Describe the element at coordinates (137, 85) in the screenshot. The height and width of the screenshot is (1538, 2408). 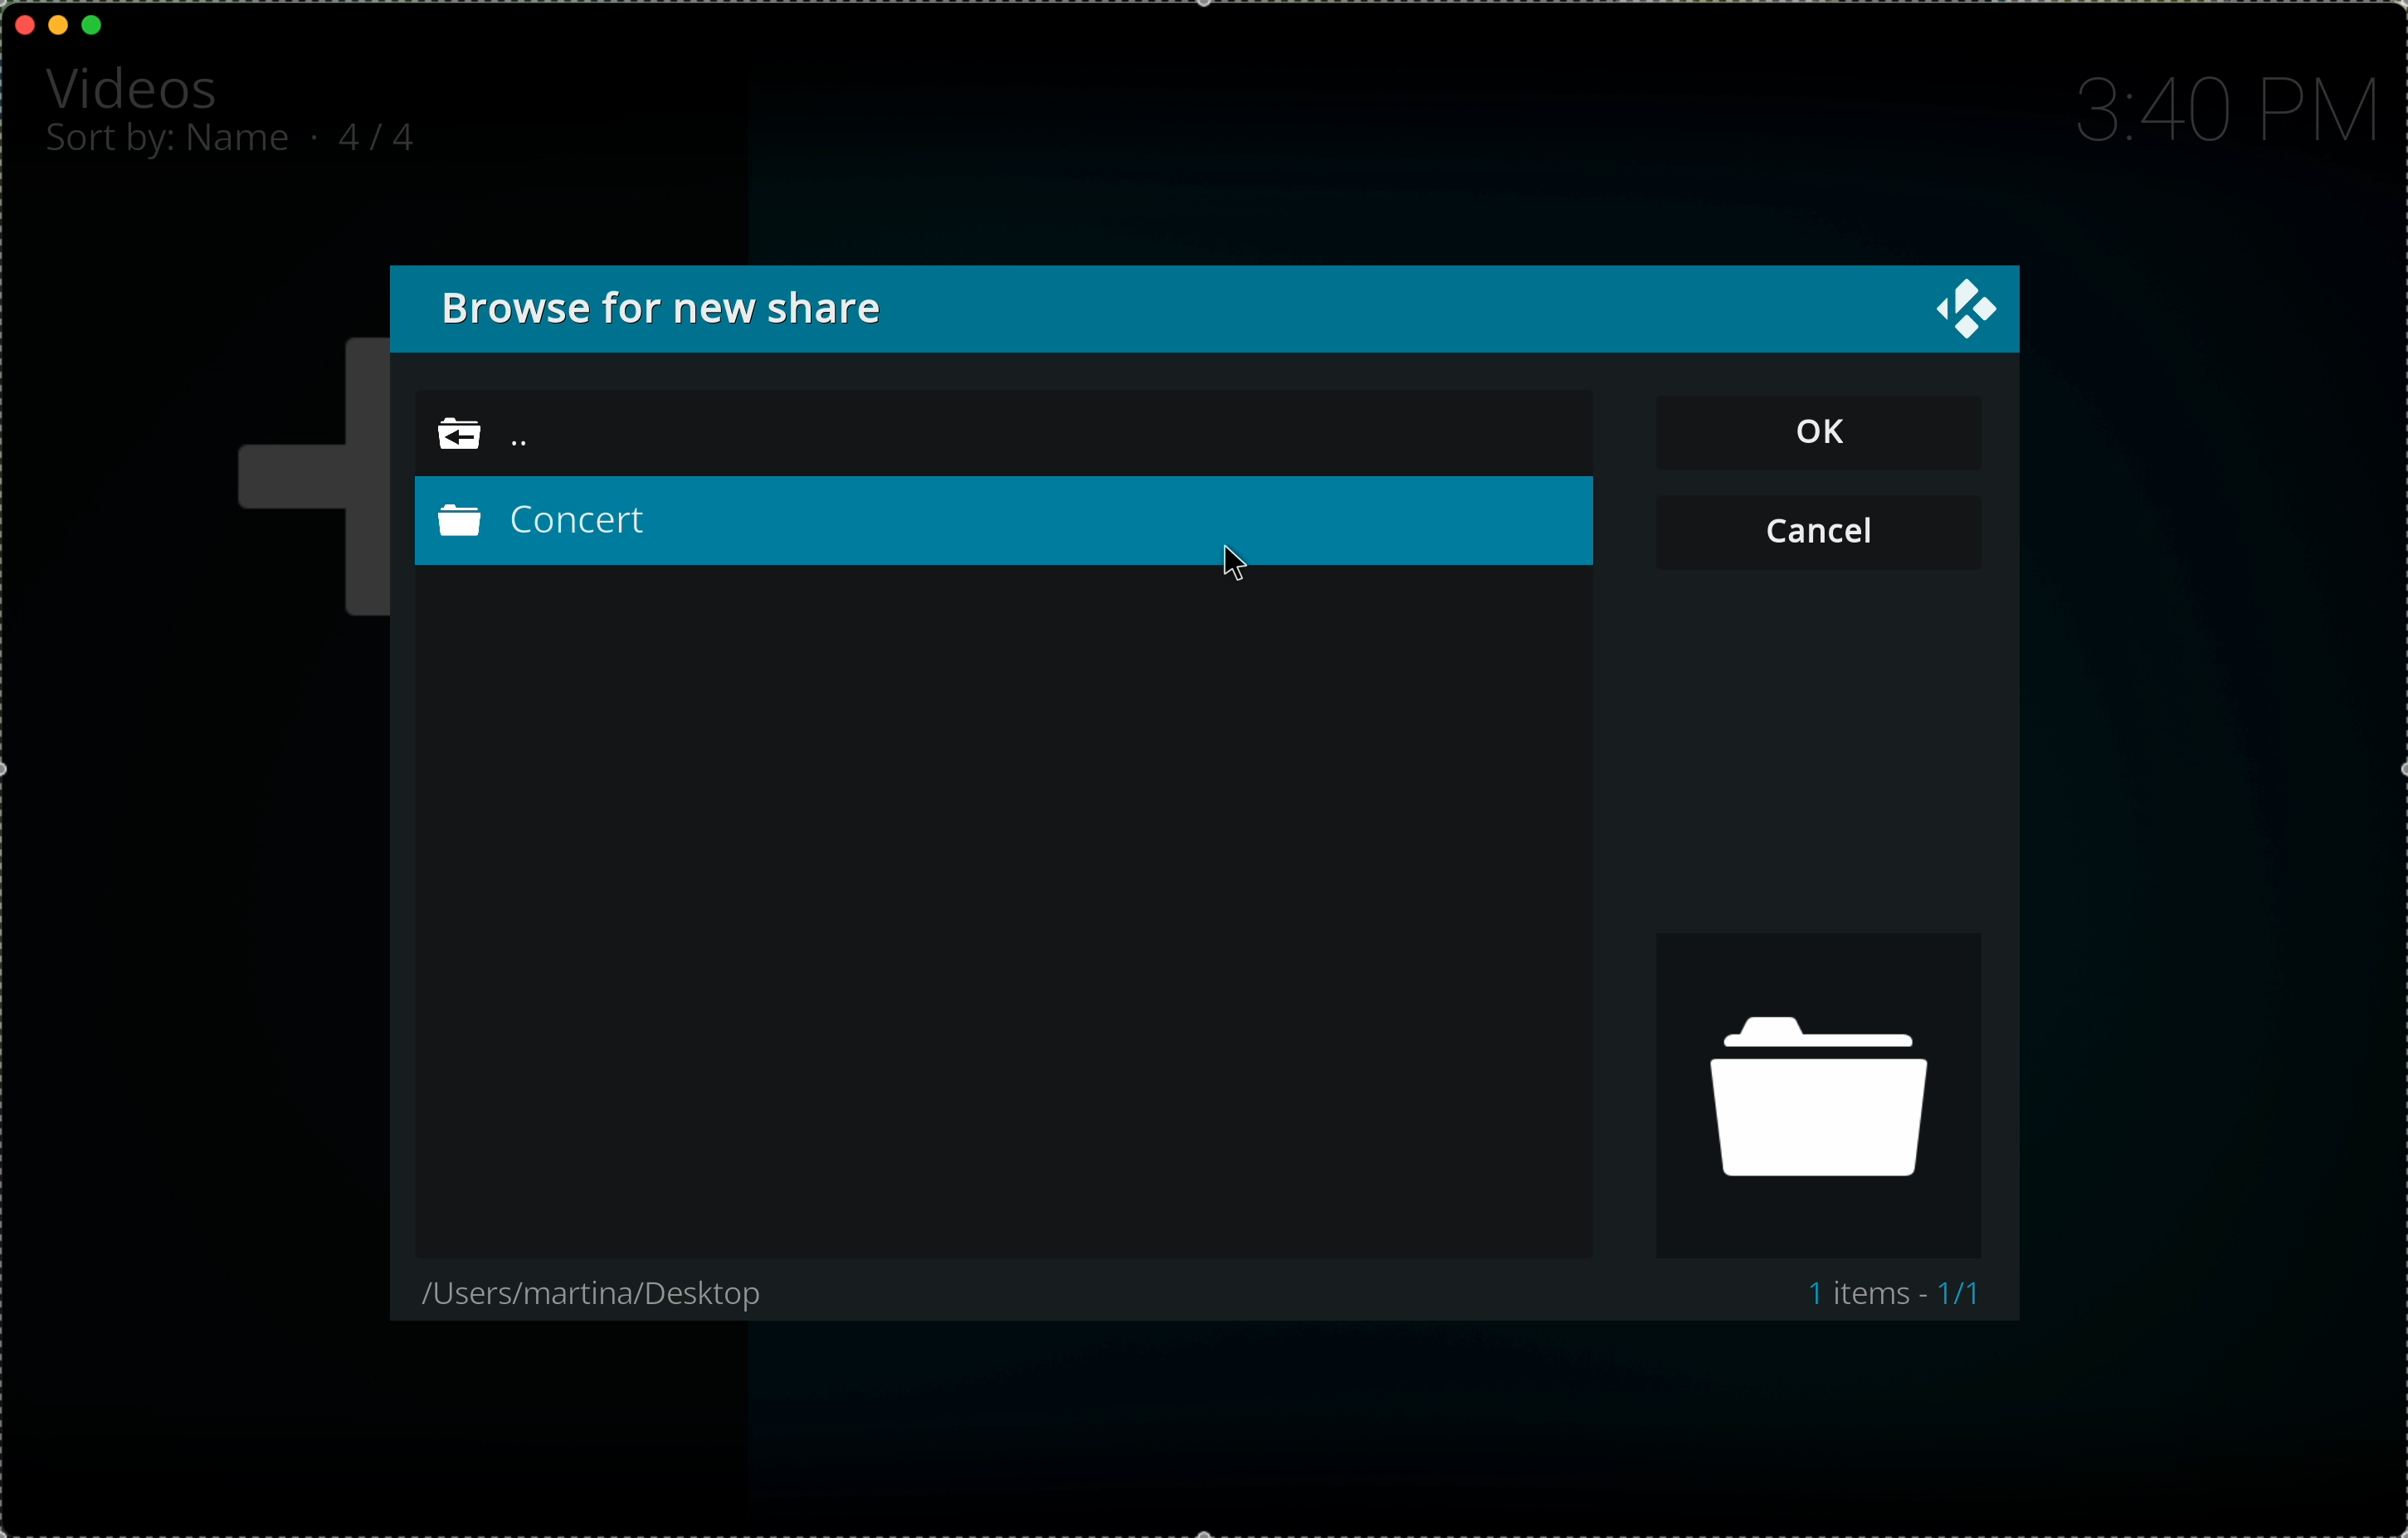
I see `videos` at that location.